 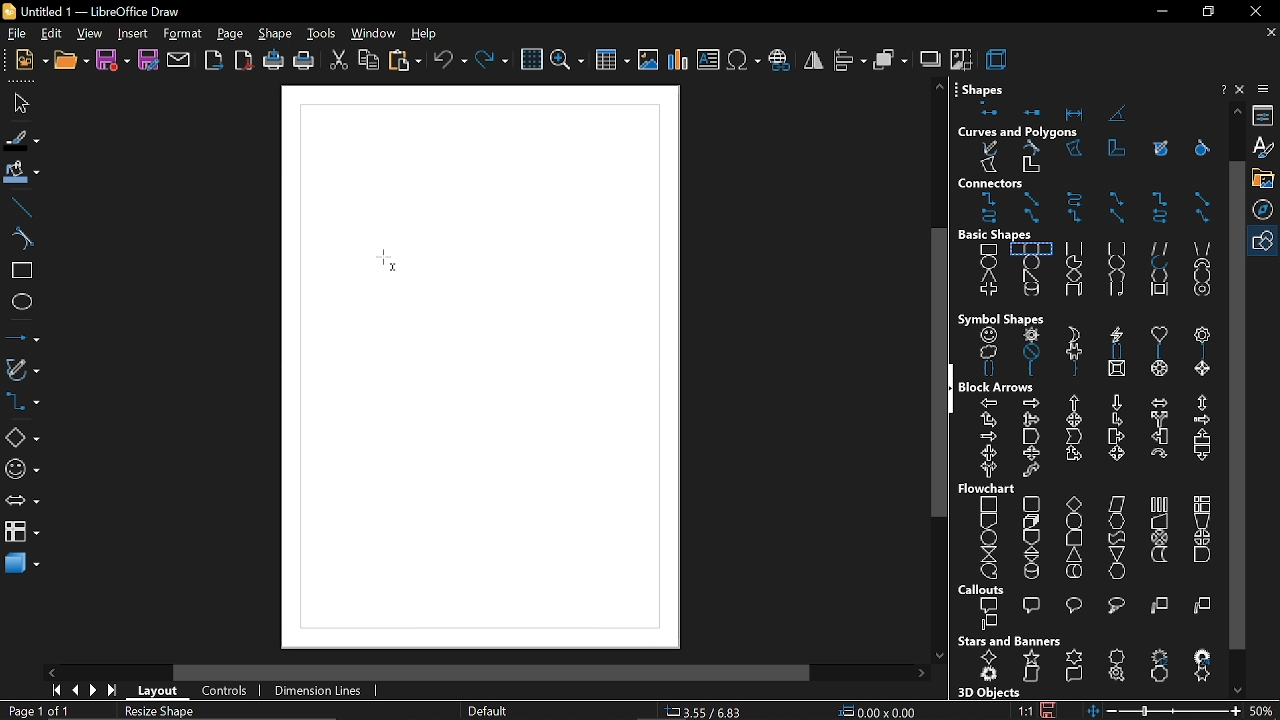 I want to click on line, so click(x=22, y=207).